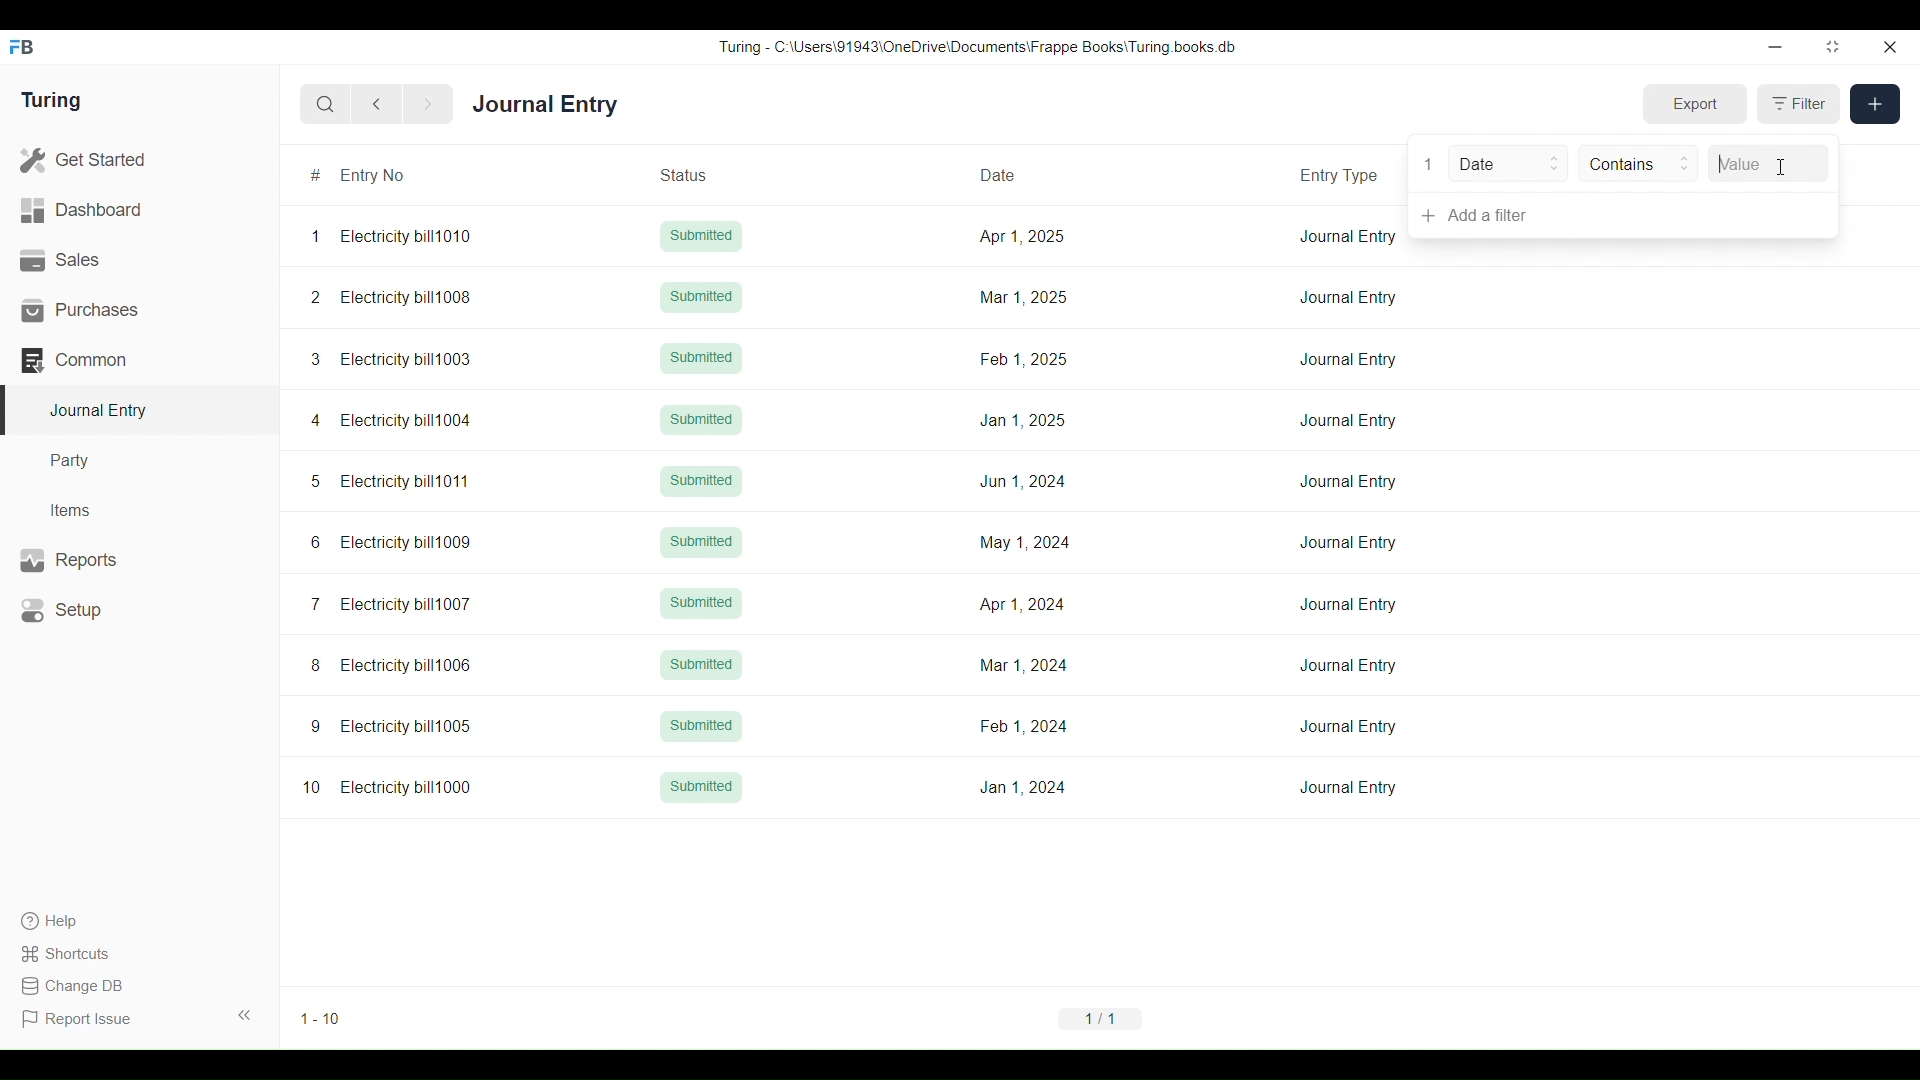 This screenshot has width=1920, height=1080. Describe the element at coordinates (1023, 726) in the screenshot. I see `Feb 1,2024` at that location.